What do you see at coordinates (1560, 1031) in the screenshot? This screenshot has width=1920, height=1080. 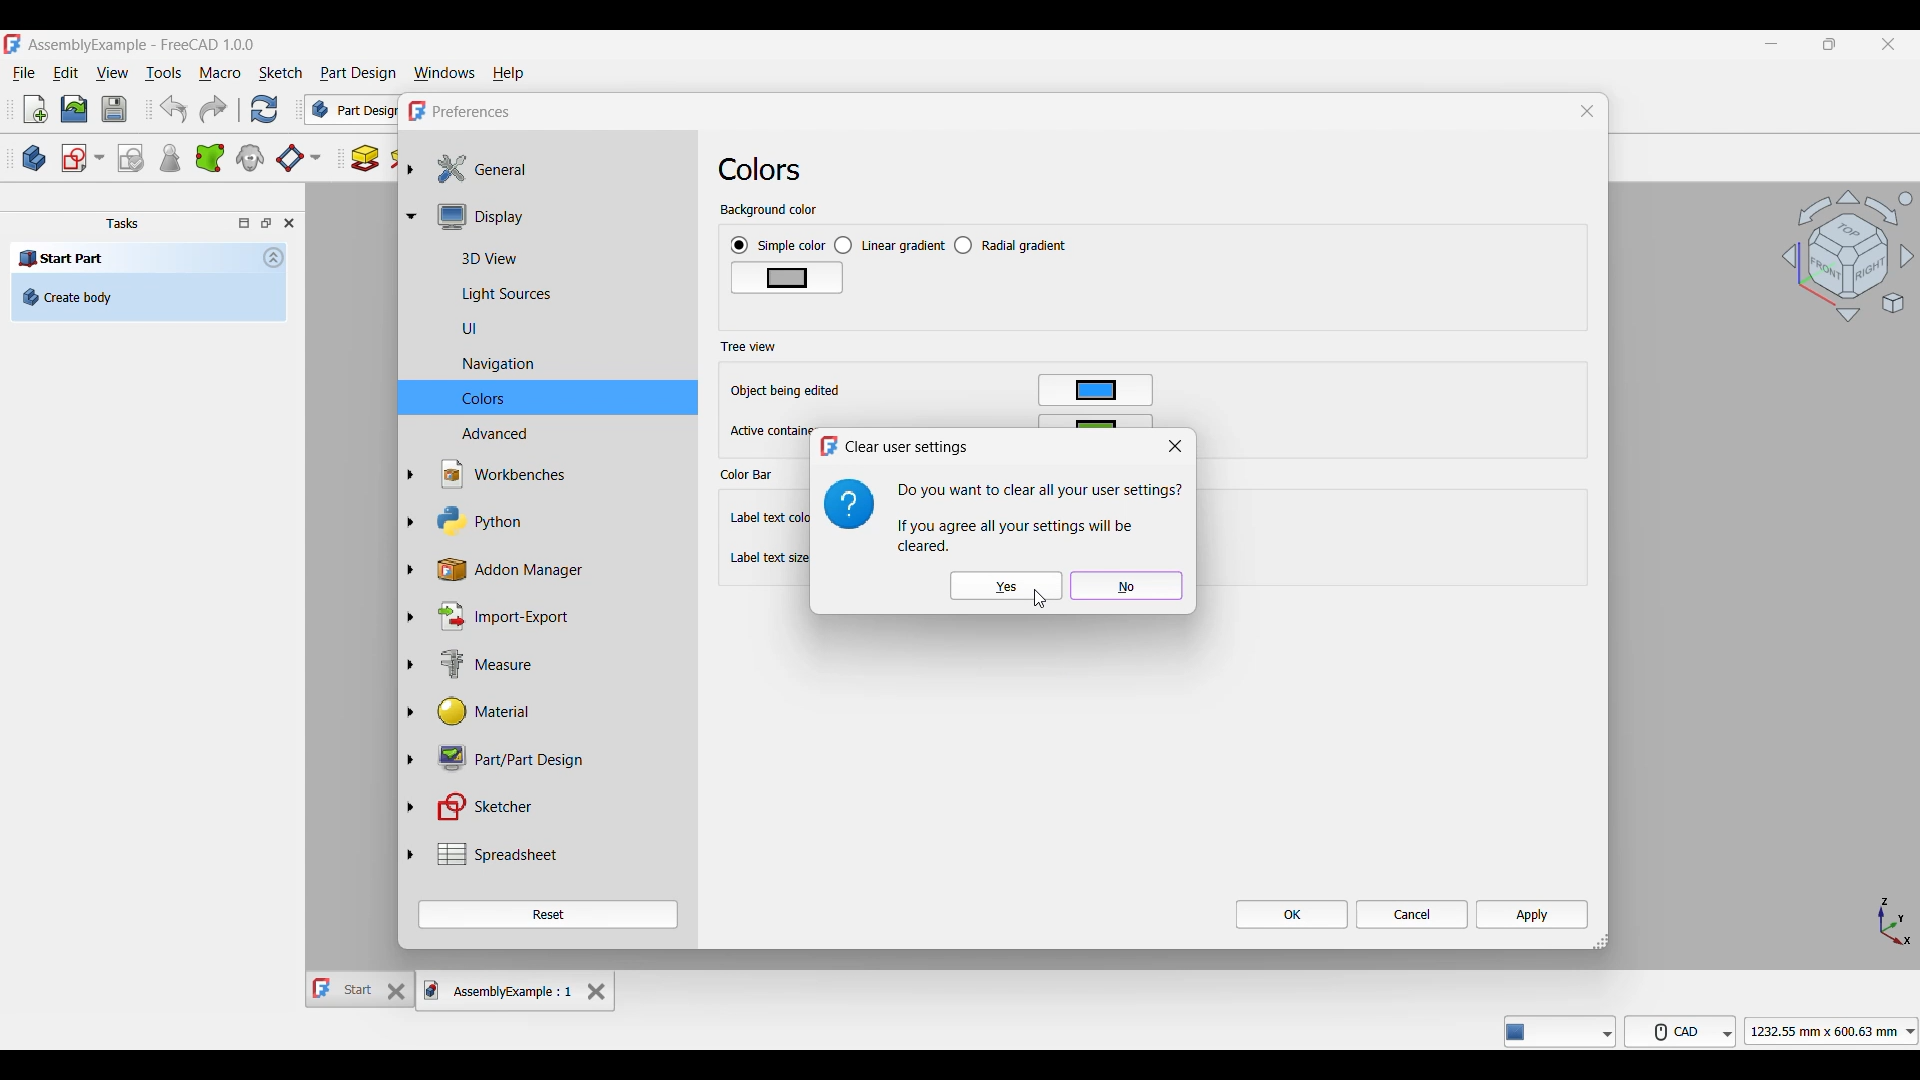 I see `Type, Notifier, Message details` at bounding box center [1560, 1031].